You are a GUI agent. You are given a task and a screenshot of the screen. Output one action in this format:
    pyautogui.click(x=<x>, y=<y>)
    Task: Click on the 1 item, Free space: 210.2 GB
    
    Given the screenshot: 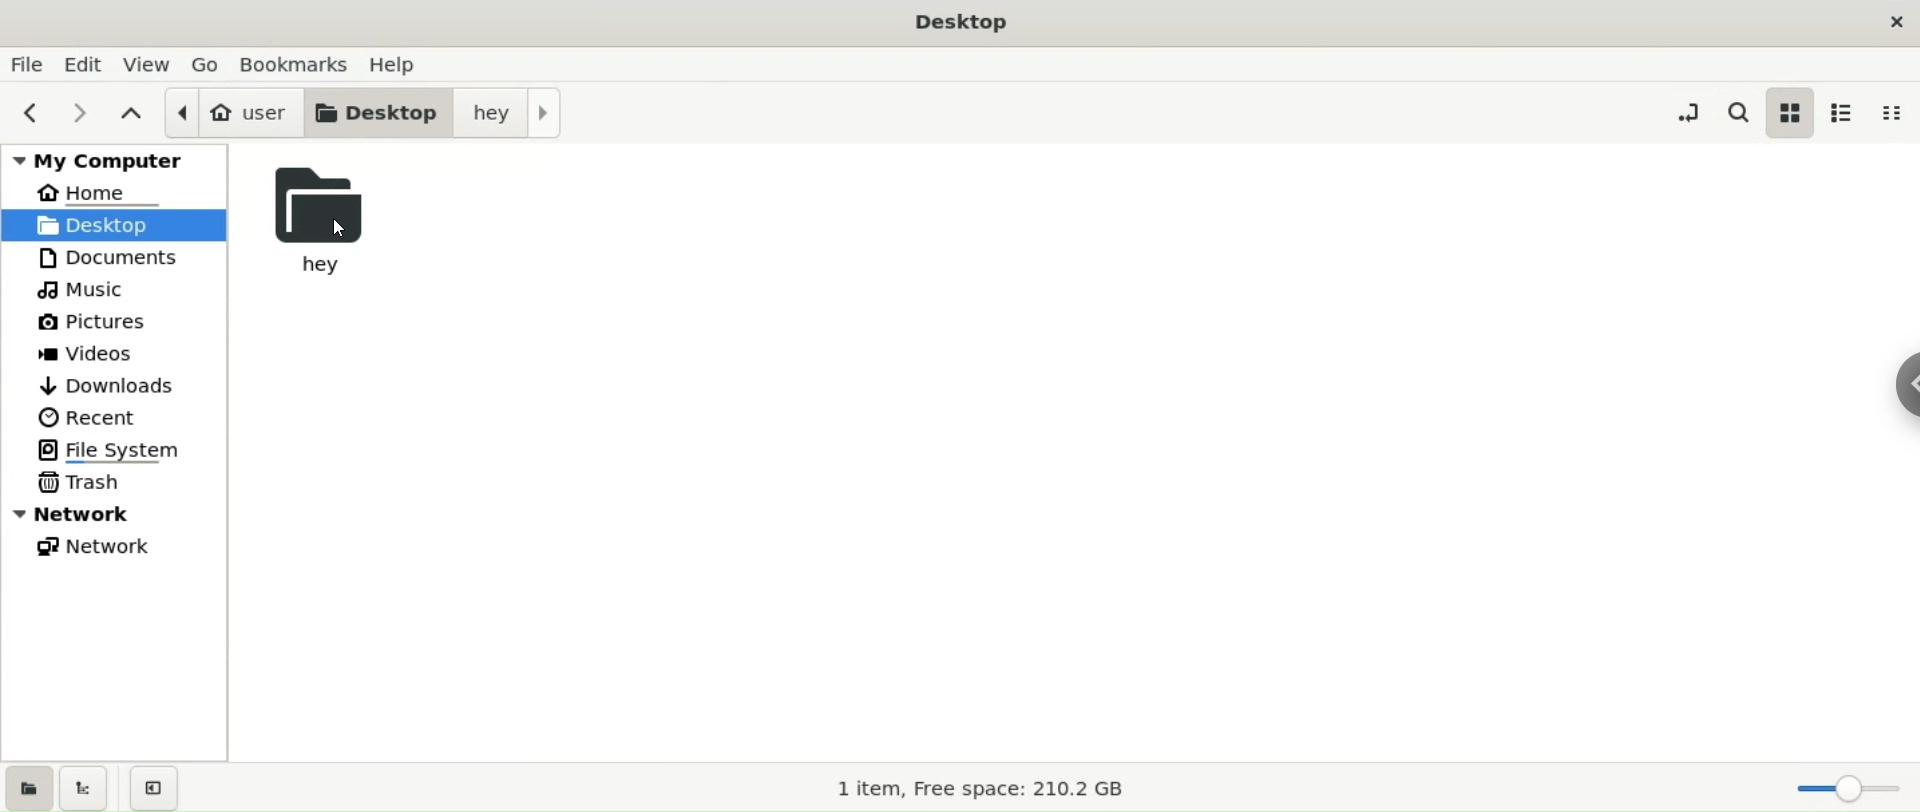 What is the action you would take?
    pyautogui.click(x=980, y=786)
    